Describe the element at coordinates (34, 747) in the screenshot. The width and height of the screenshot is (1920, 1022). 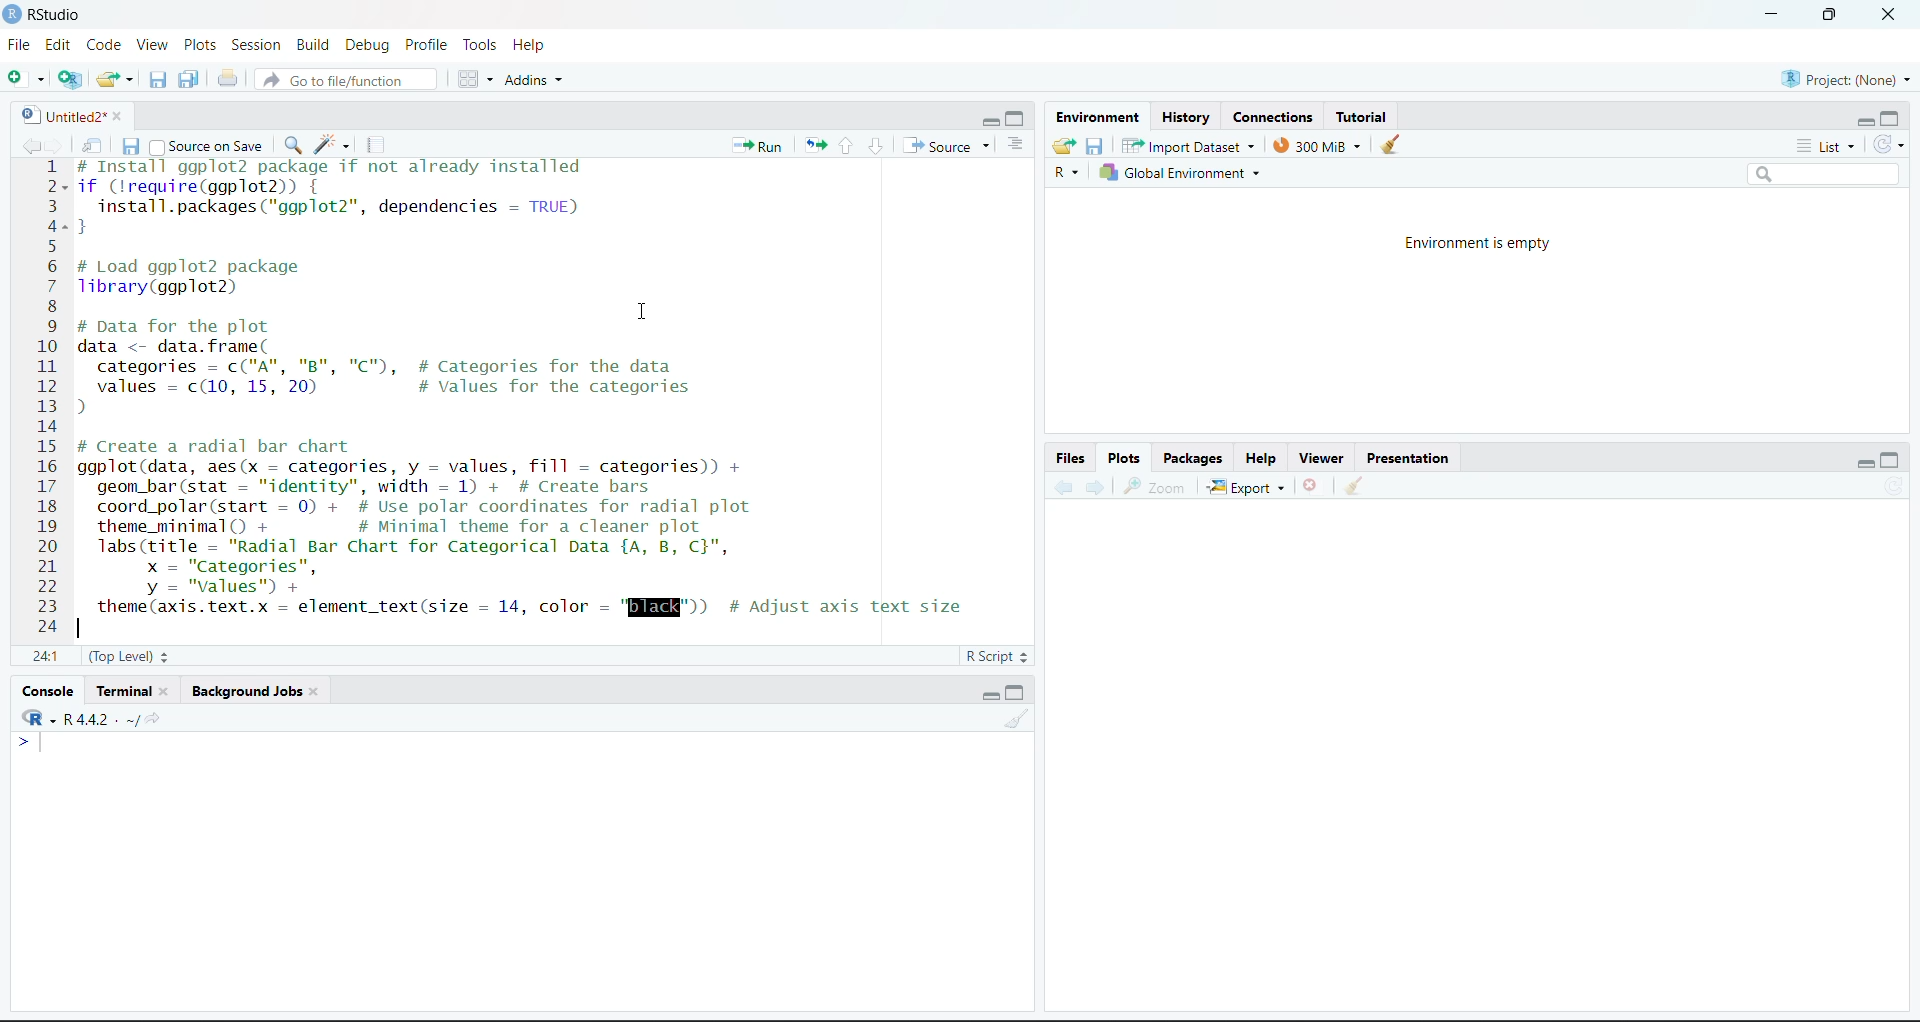
I see `typing cursor` at that location.